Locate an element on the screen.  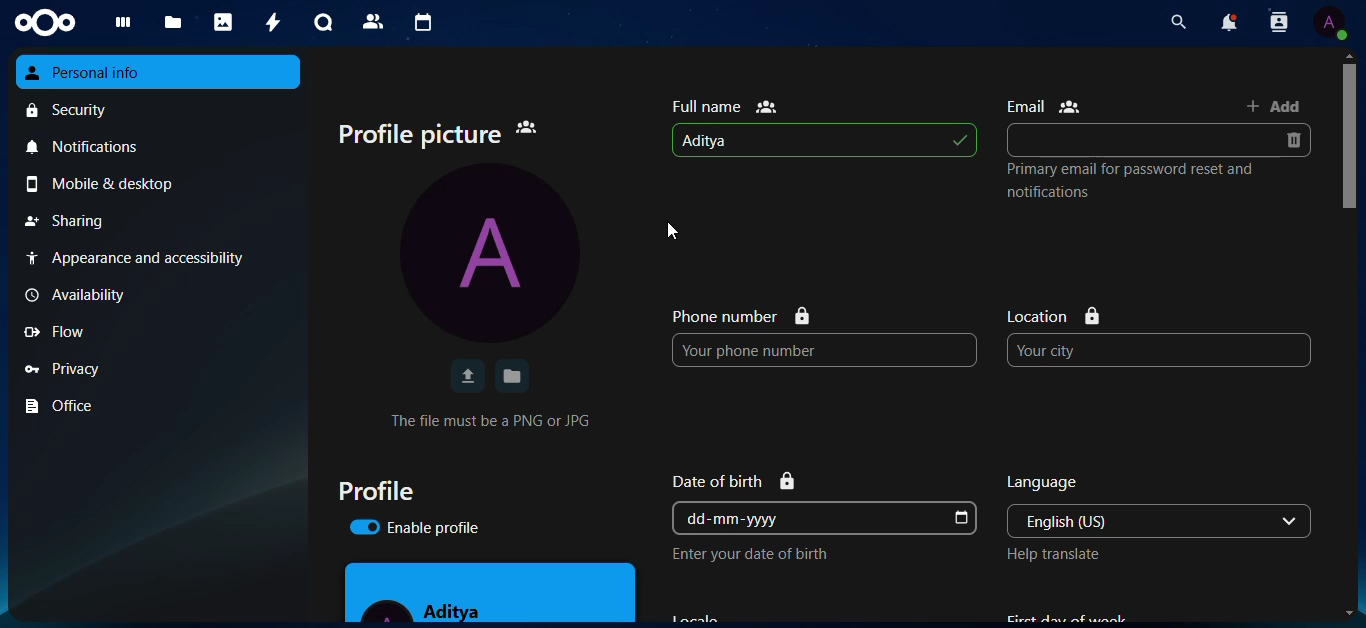
dd-mm-yyyy is located at coordinates (809, 518).